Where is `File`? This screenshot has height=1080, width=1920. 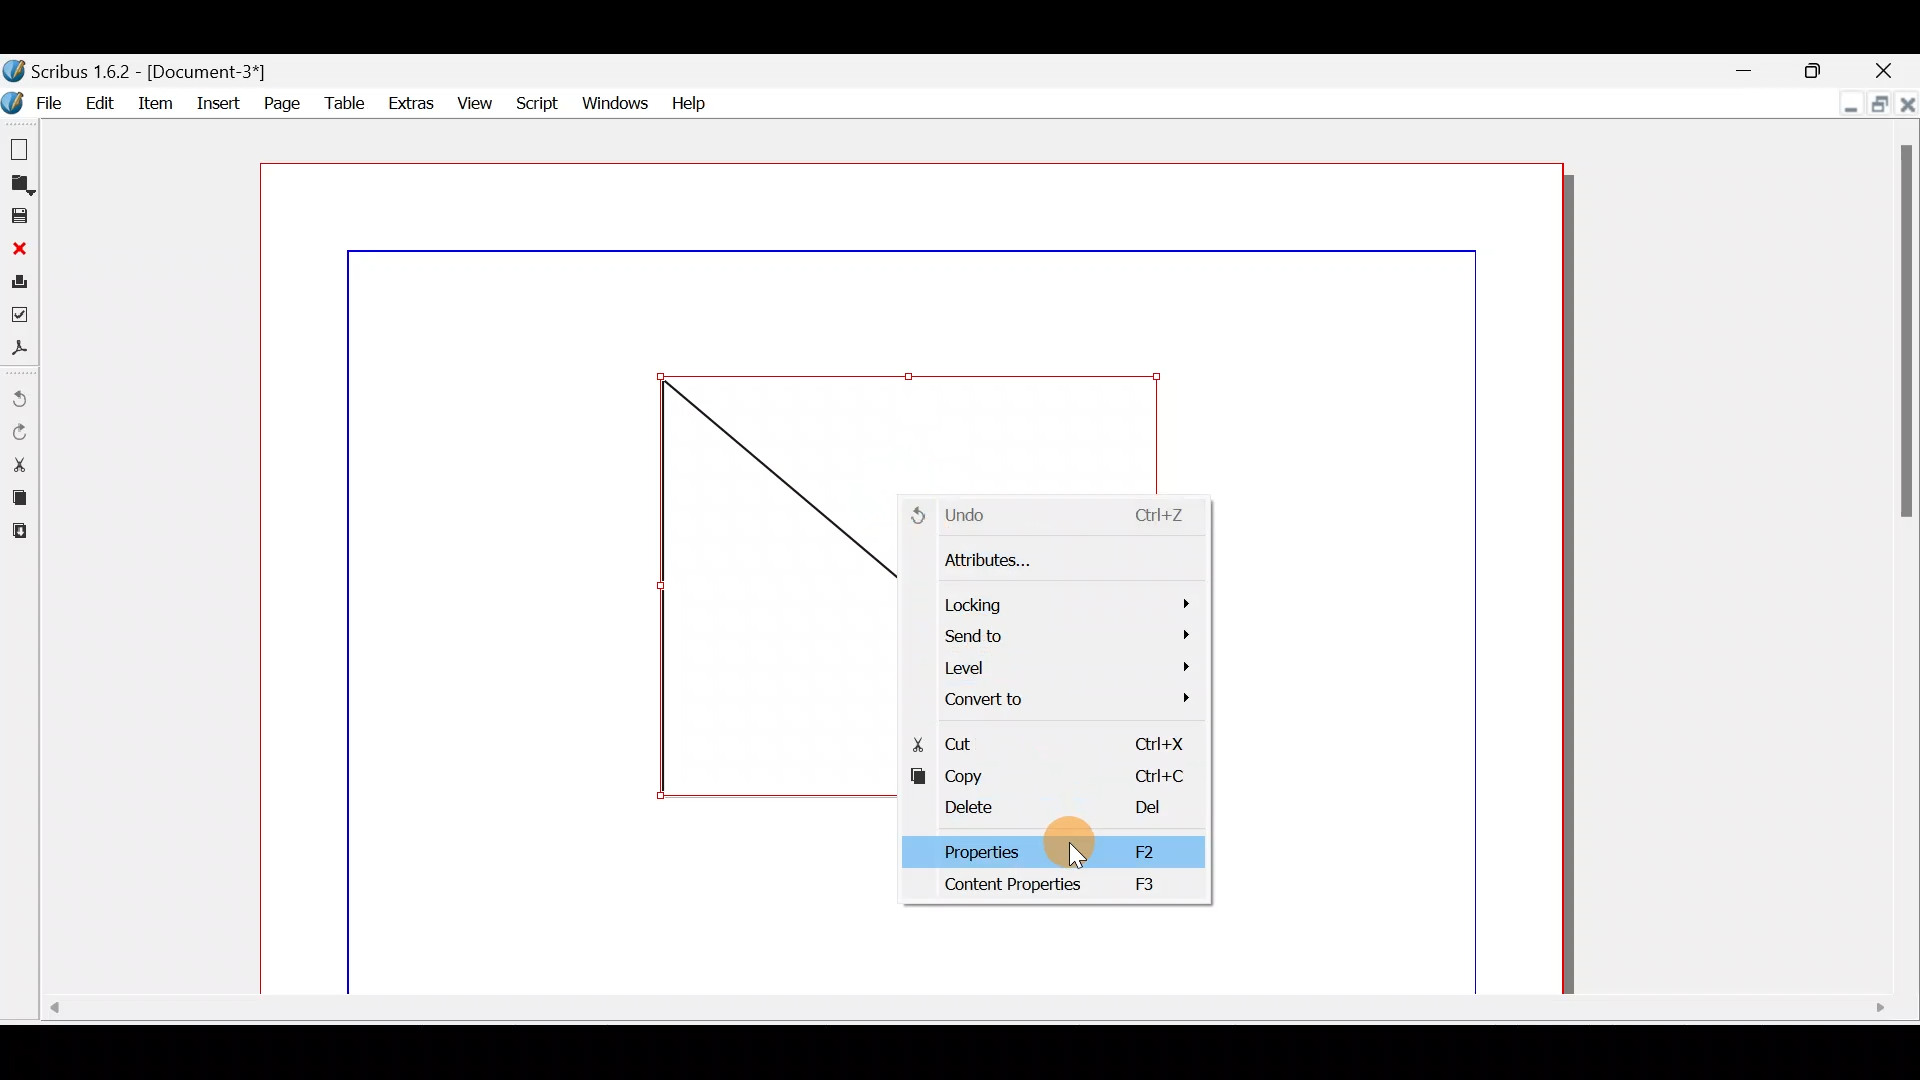
File is located at coordinates (32, 103).